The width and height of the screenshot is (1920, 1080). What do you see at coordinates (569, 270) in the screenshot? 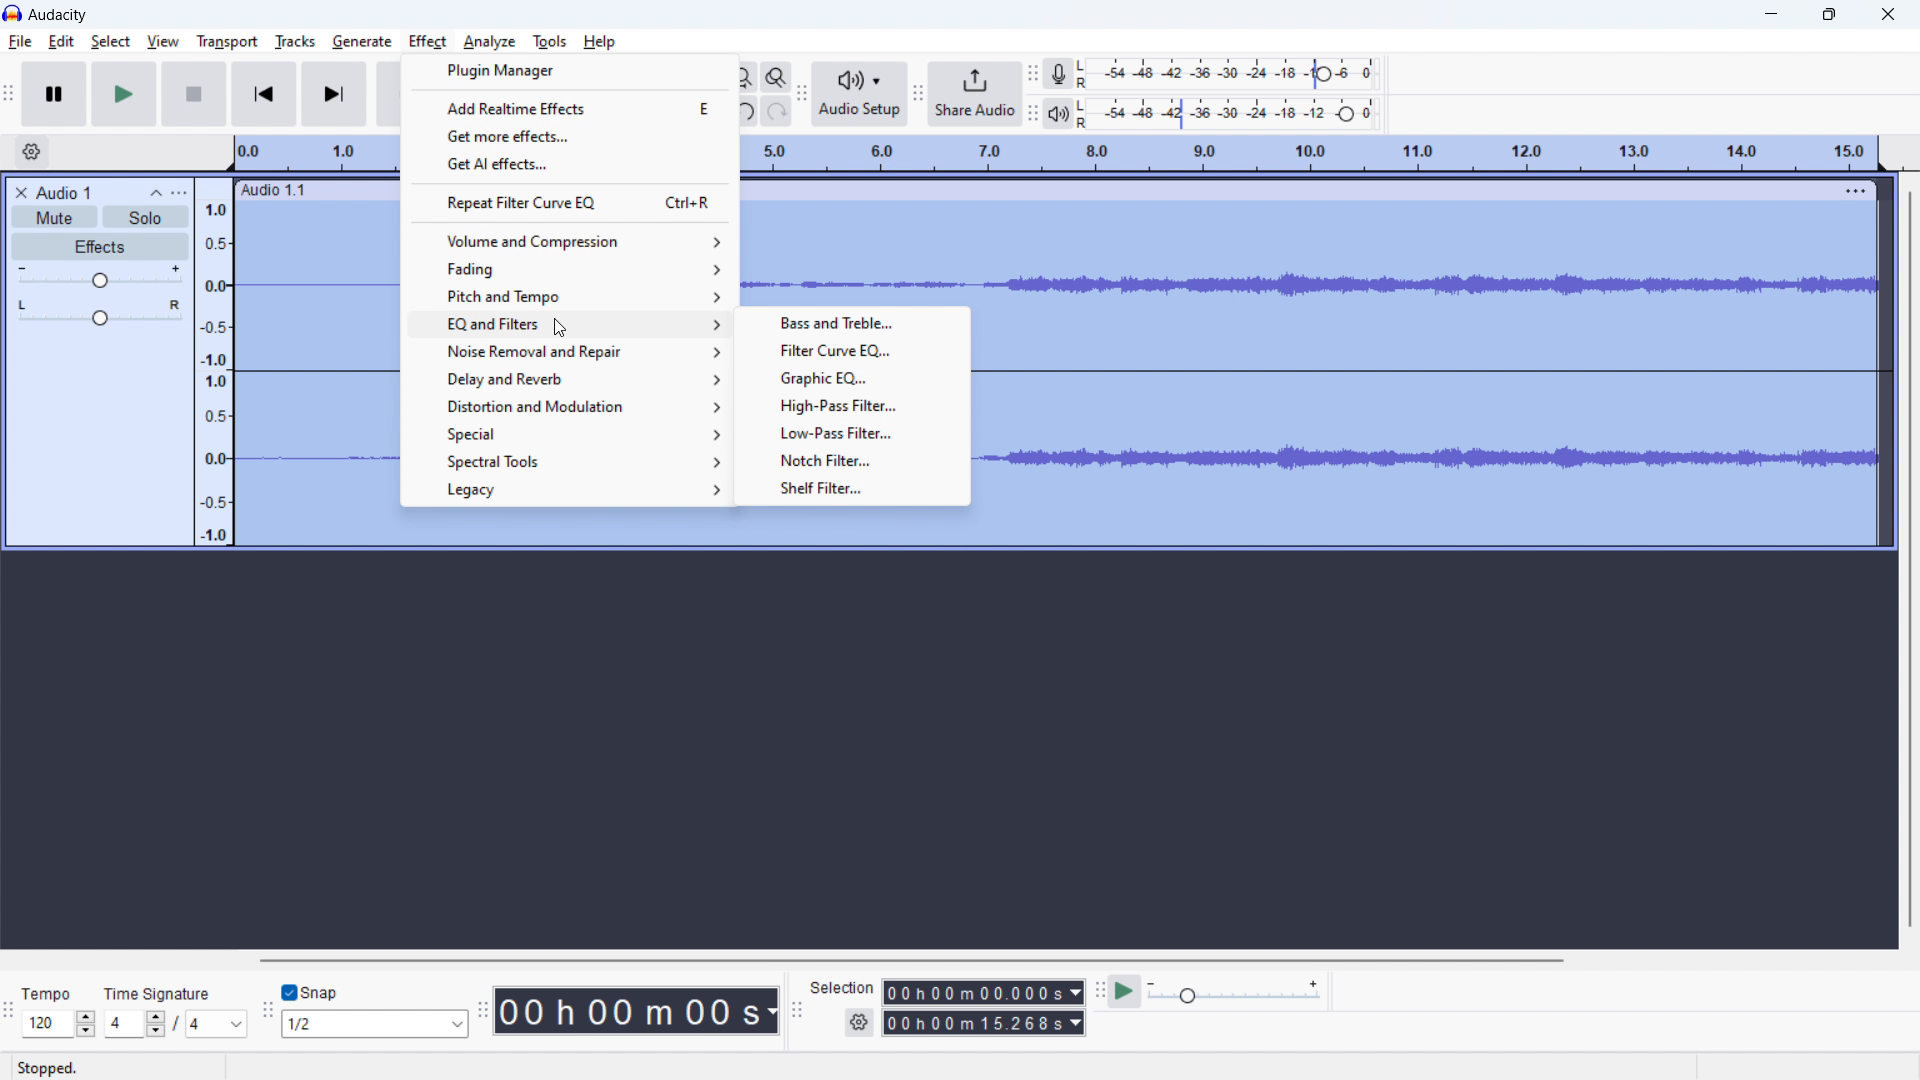
I see `fading` at bounding box center [569, 270].